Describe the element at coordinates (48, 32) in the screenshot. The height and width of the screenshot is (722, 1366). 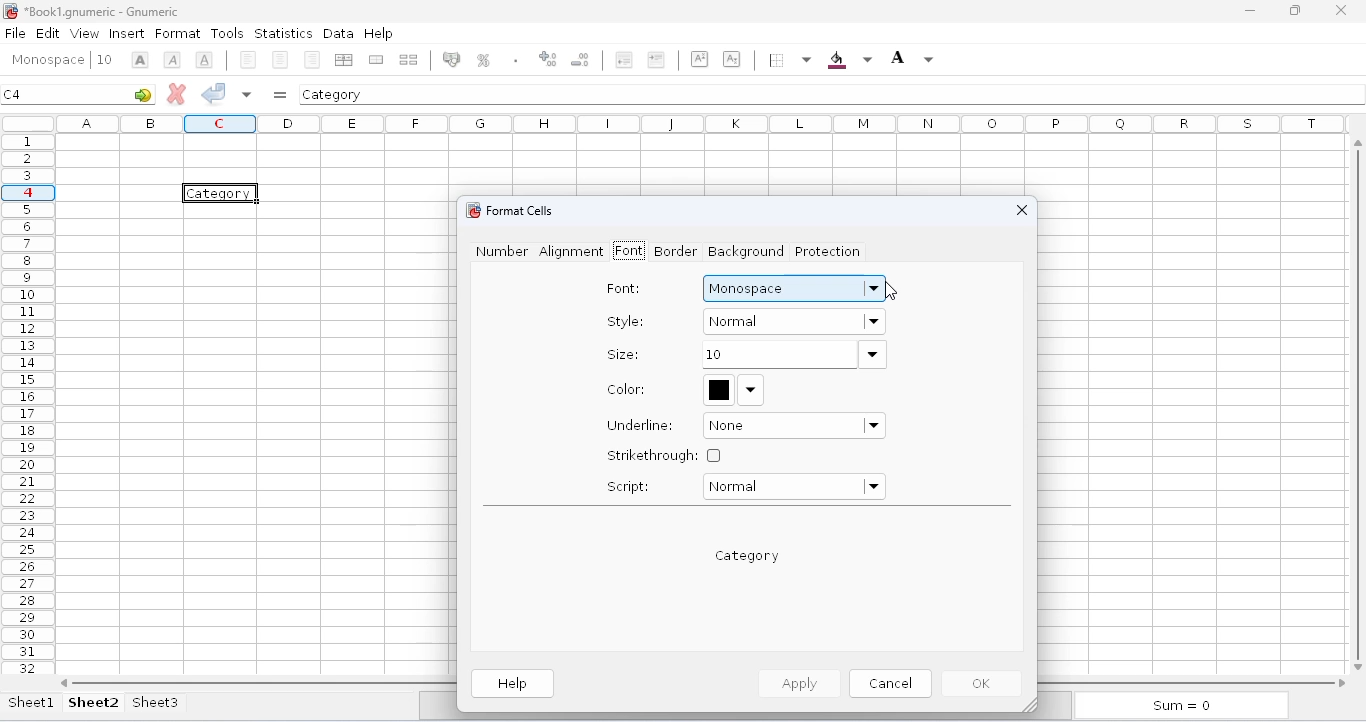
I see `edit` at that location.